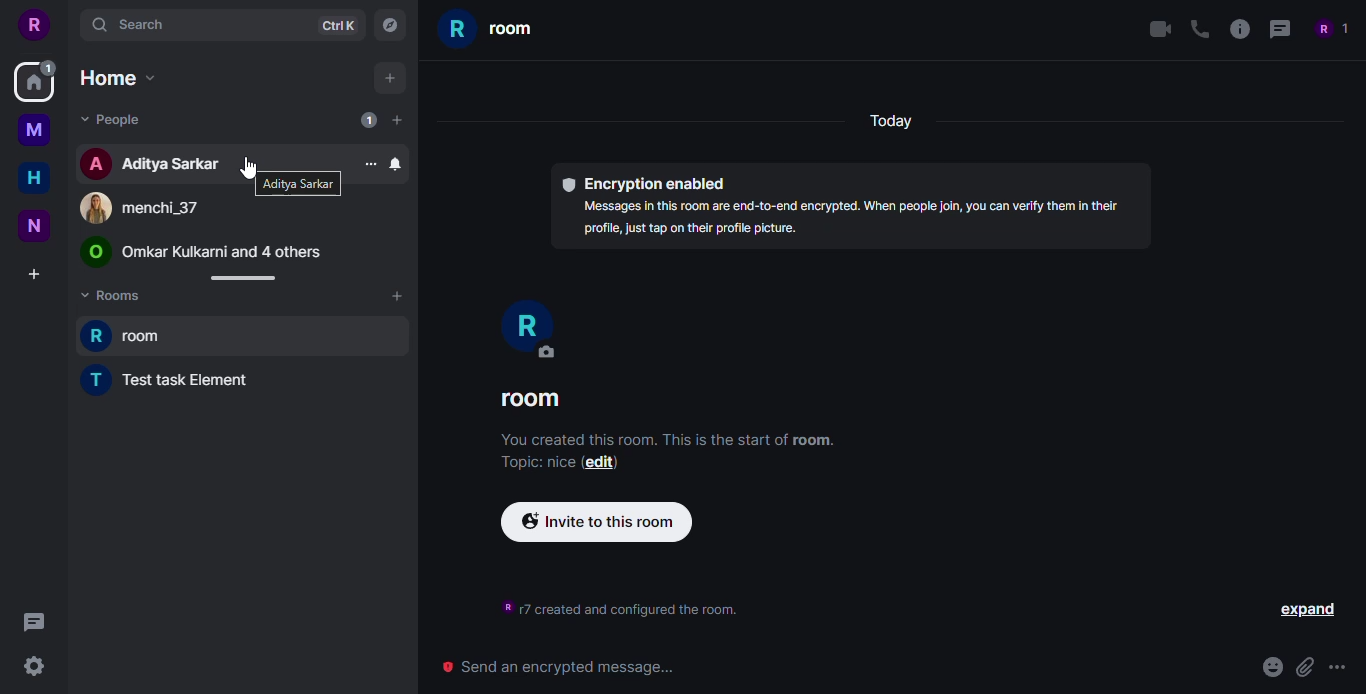 The image size is (1366, 694). I want to click on topic: nice, so click(534, 463).